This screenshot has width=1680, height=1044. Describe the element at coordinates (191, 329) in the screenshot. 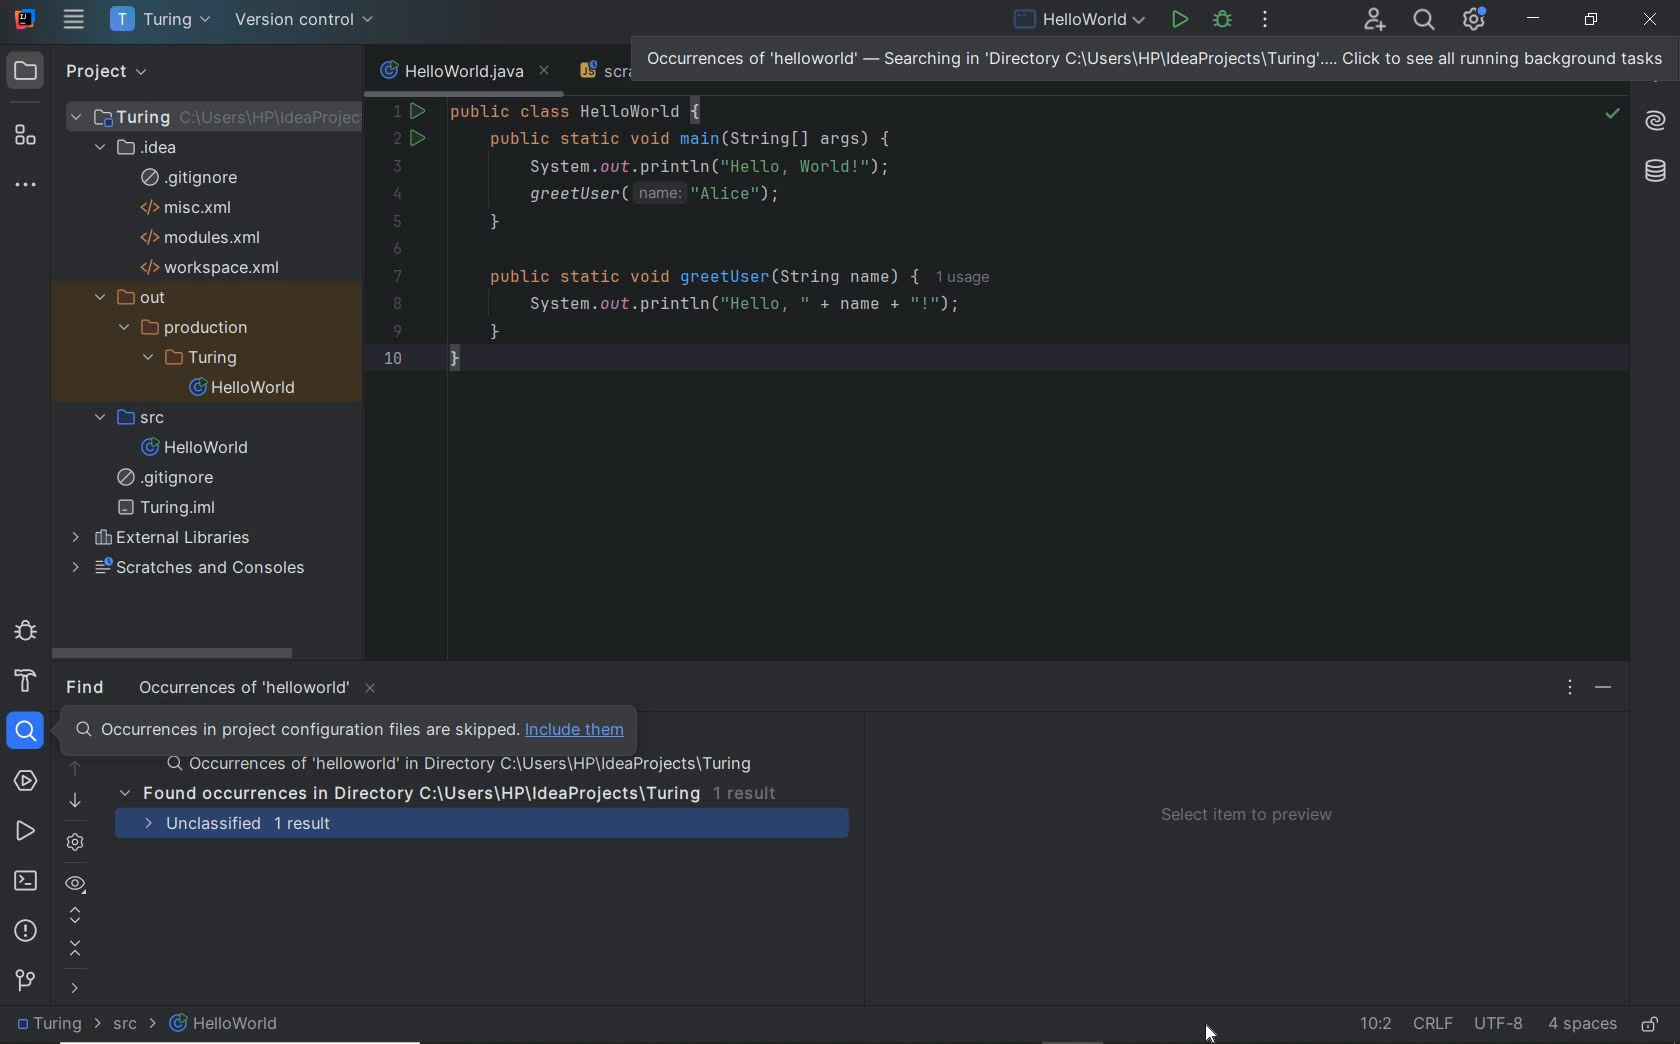

I see `production` at that location.